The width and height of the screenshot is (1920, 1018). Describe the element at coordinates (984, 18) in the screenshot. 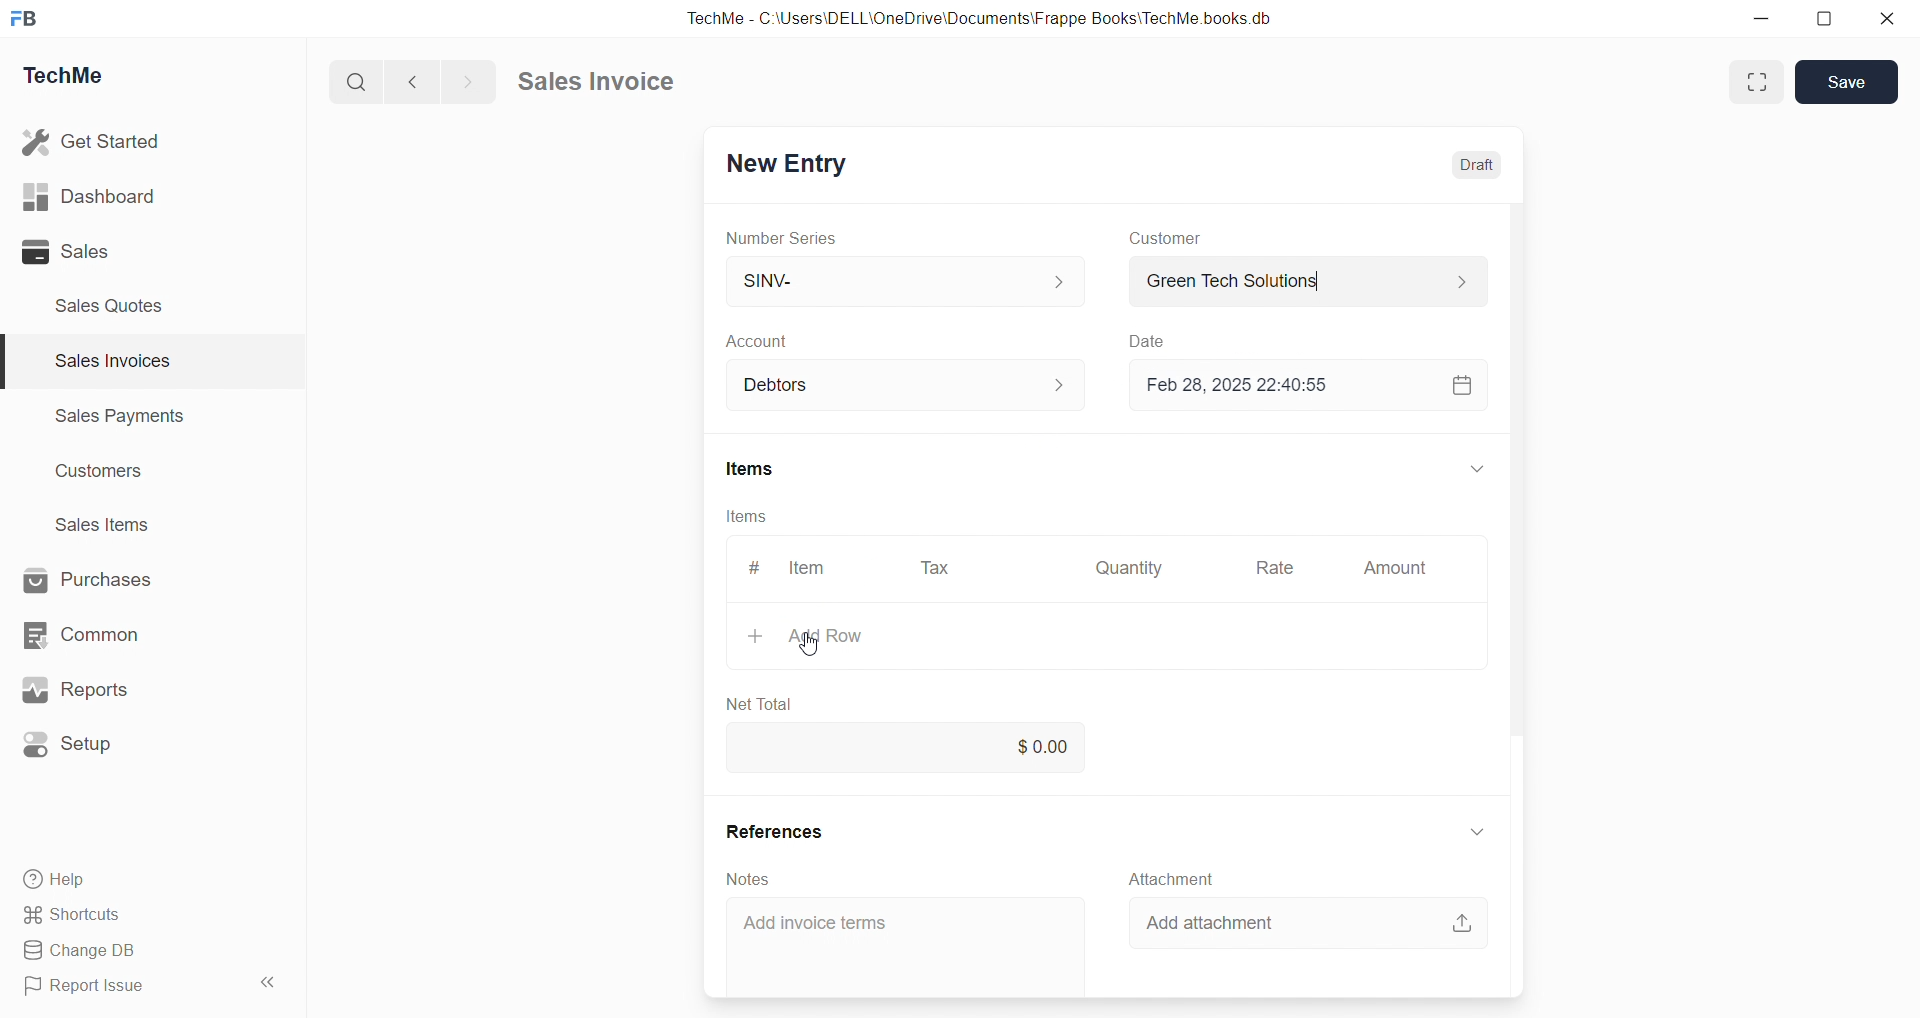

I see `TechMe - C:\Users\DELL\OneDrive\Documents\Frappe Books'TechMe books db` at that location.